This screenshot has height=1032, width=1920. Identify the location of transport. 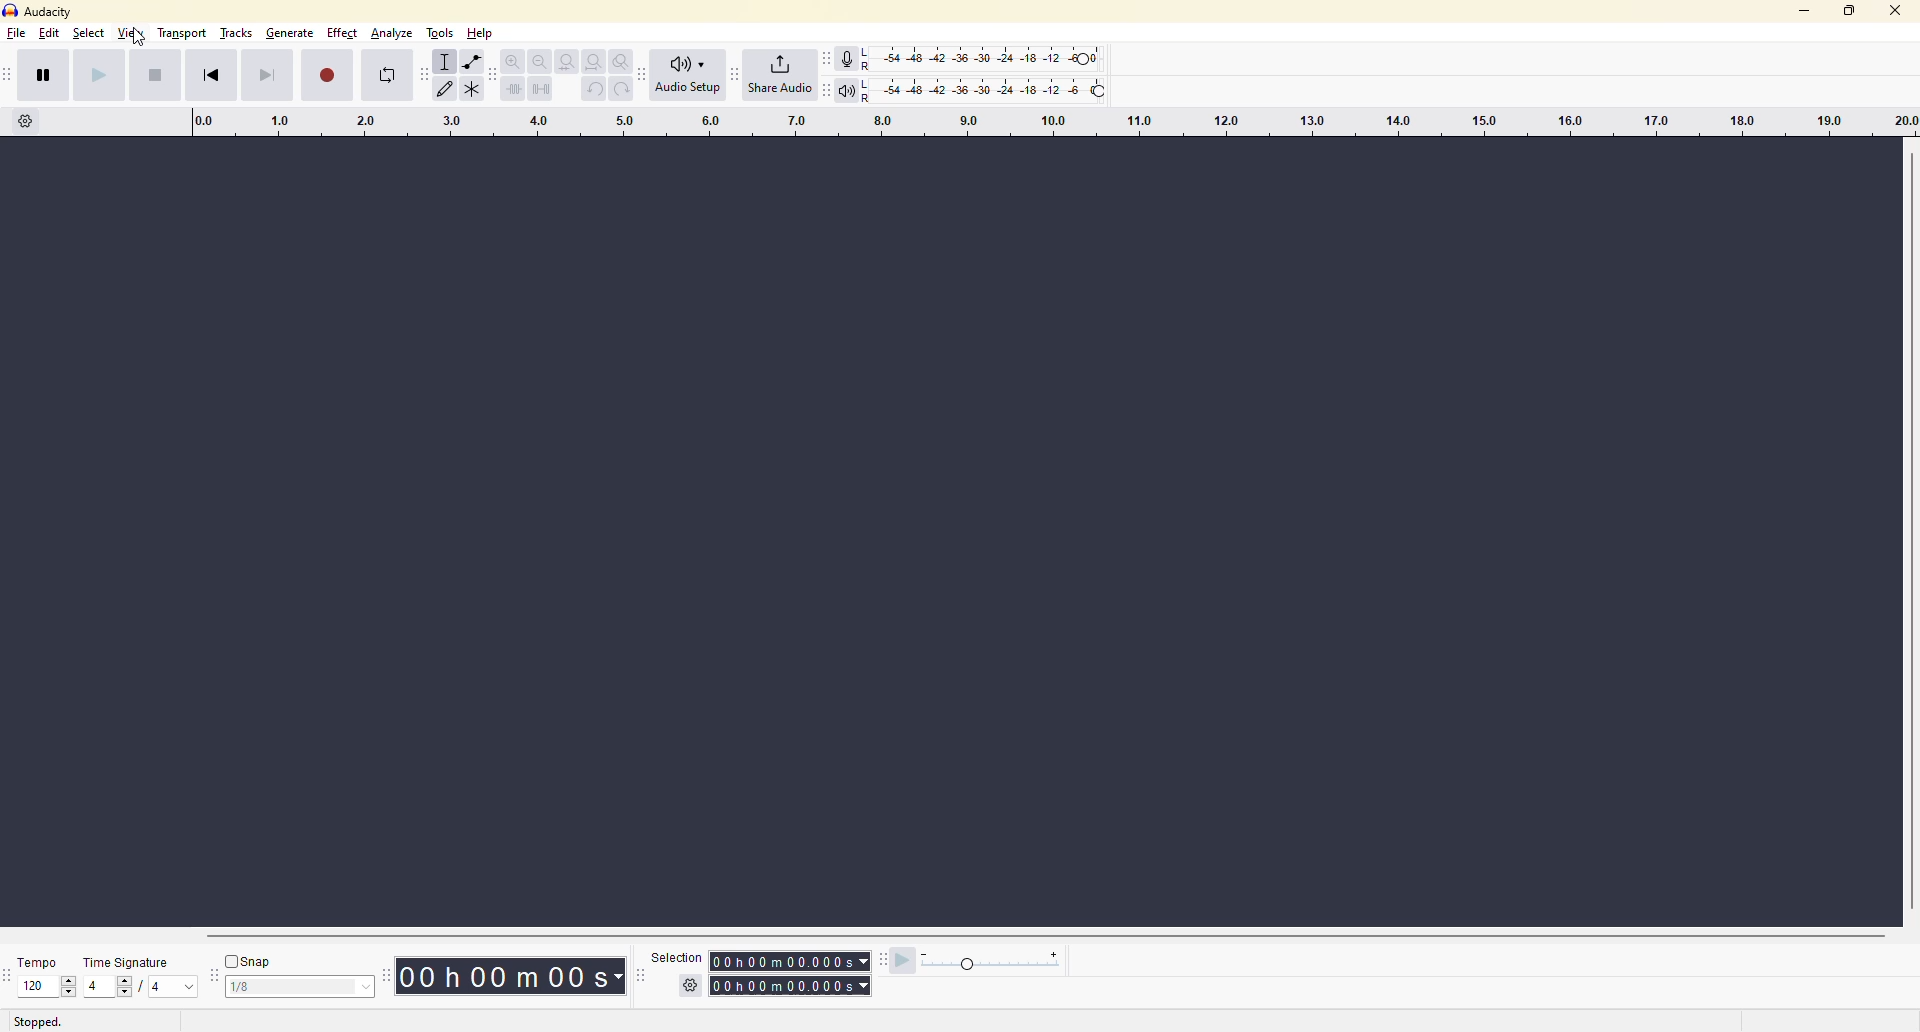
(183, 34).